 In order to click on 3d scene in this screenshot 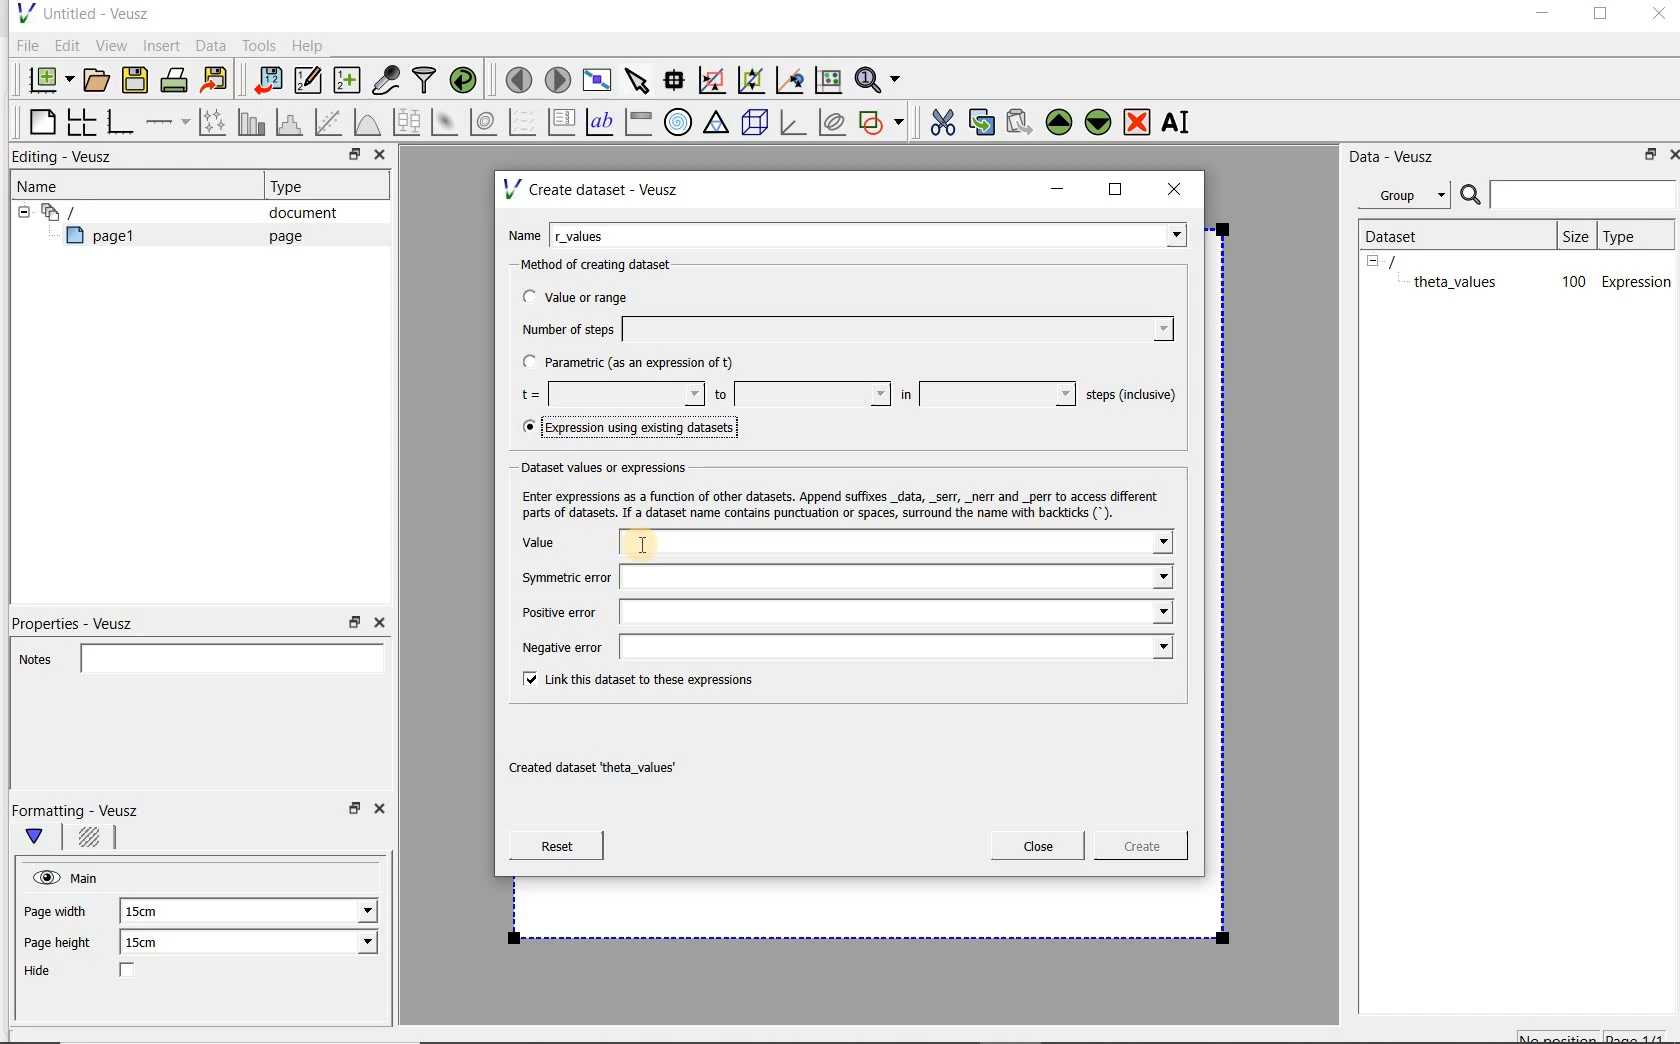, I will do `click(756, 124)`.